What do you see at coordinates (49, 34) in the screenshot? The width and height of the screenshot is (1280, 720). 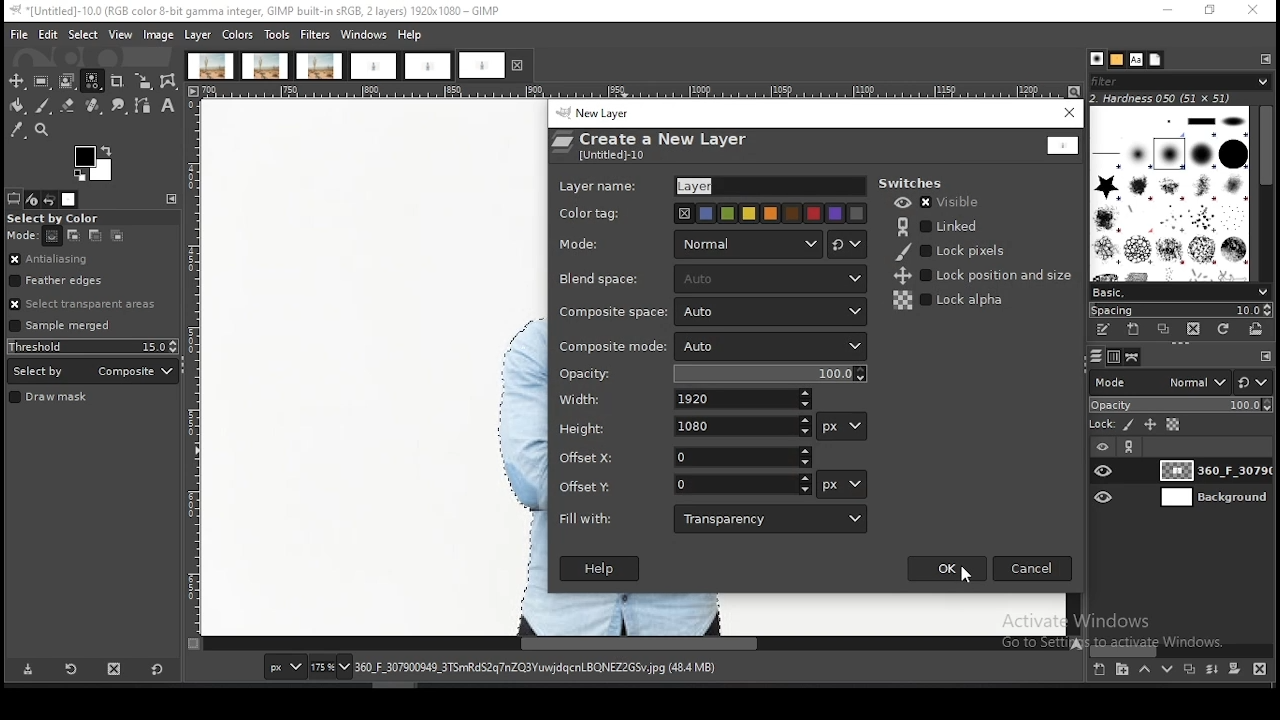 I see `edit` at bounding box center [49, 34].